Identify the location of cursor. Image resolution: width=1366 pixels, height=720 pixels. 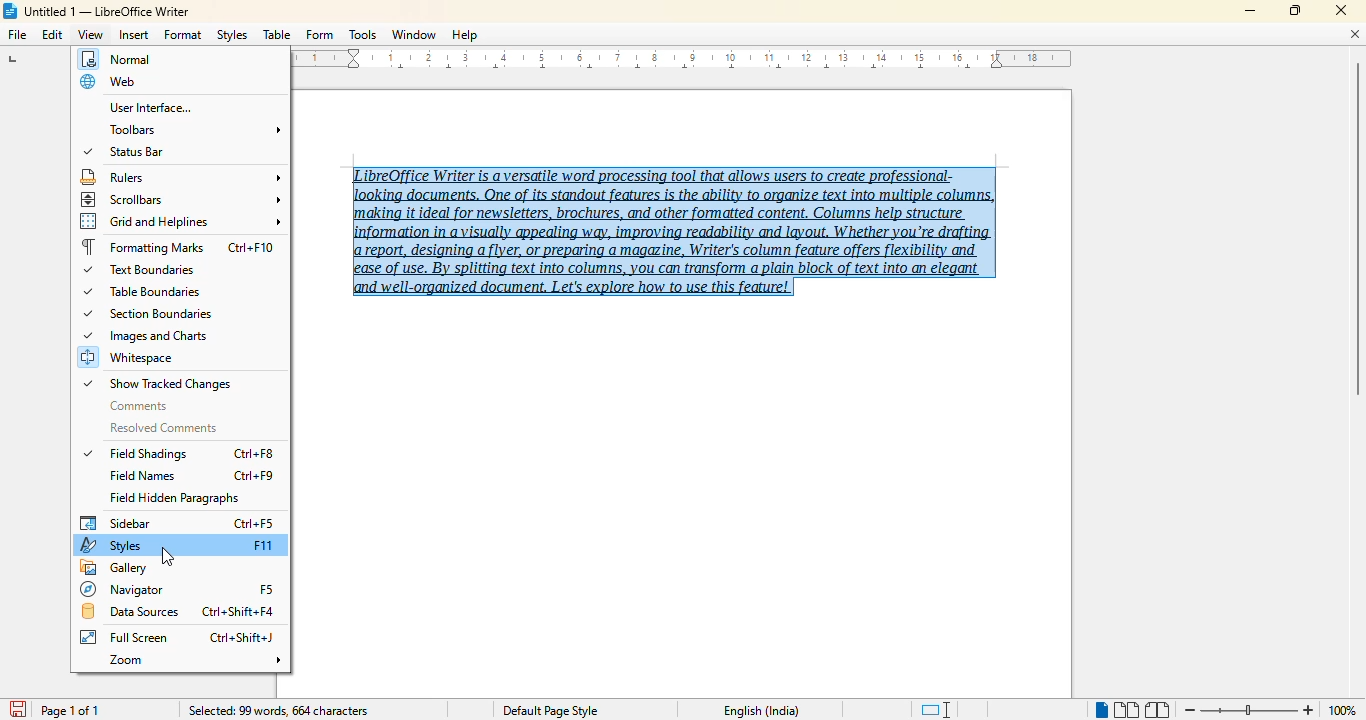
(166, 557).